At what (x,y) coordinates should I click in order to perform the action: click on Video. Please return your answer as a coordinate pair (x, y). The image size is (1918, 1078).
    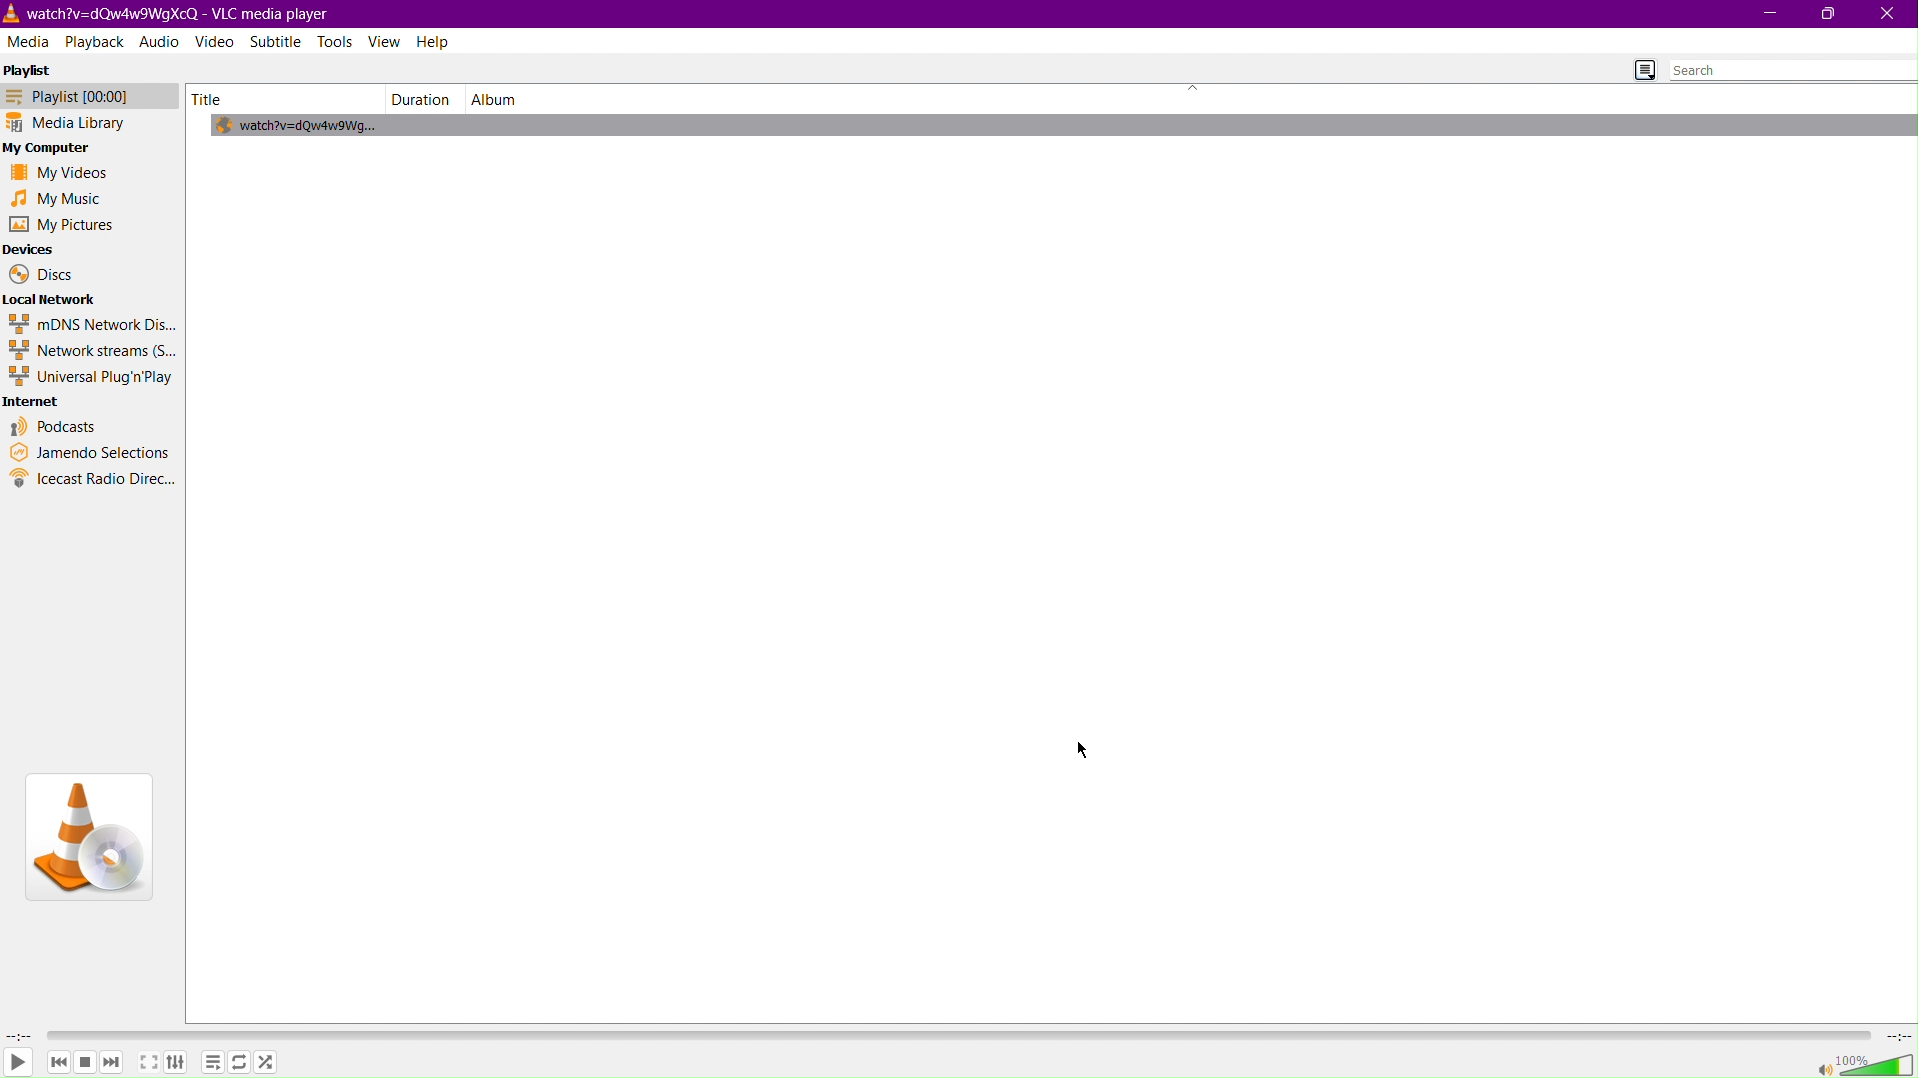
    Looking at the image, I should click on (216, 40).